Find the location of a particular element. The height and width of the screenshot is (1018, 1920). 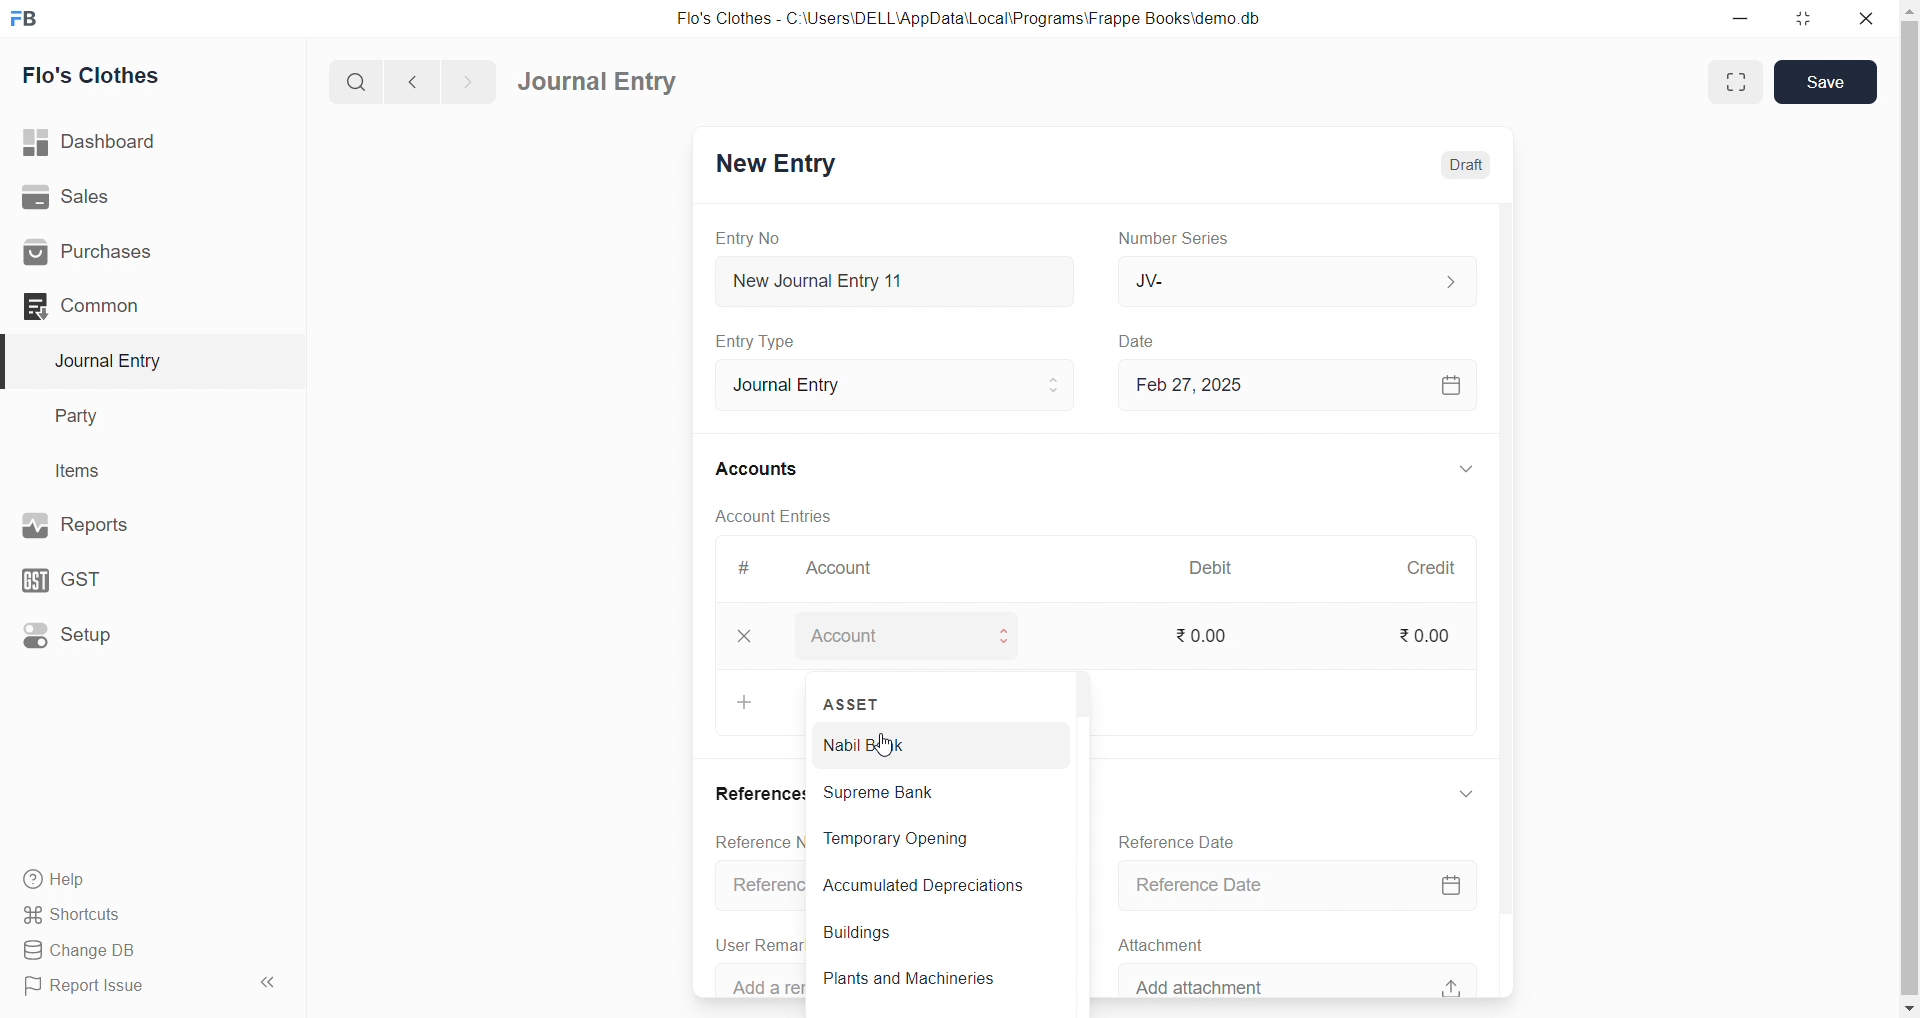

# is located at coordinates (754, 567).